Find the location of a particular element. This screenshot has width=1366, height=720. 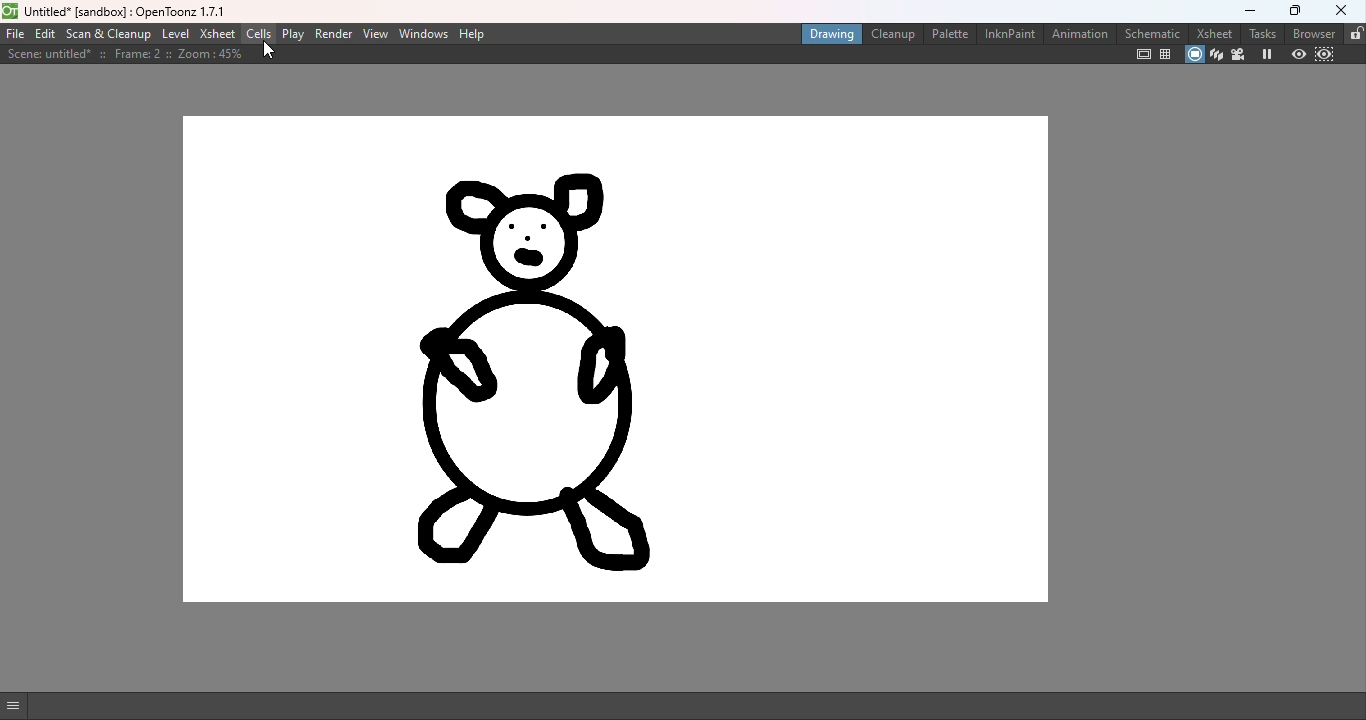

Tasks is located at coordinates (1264, 32).